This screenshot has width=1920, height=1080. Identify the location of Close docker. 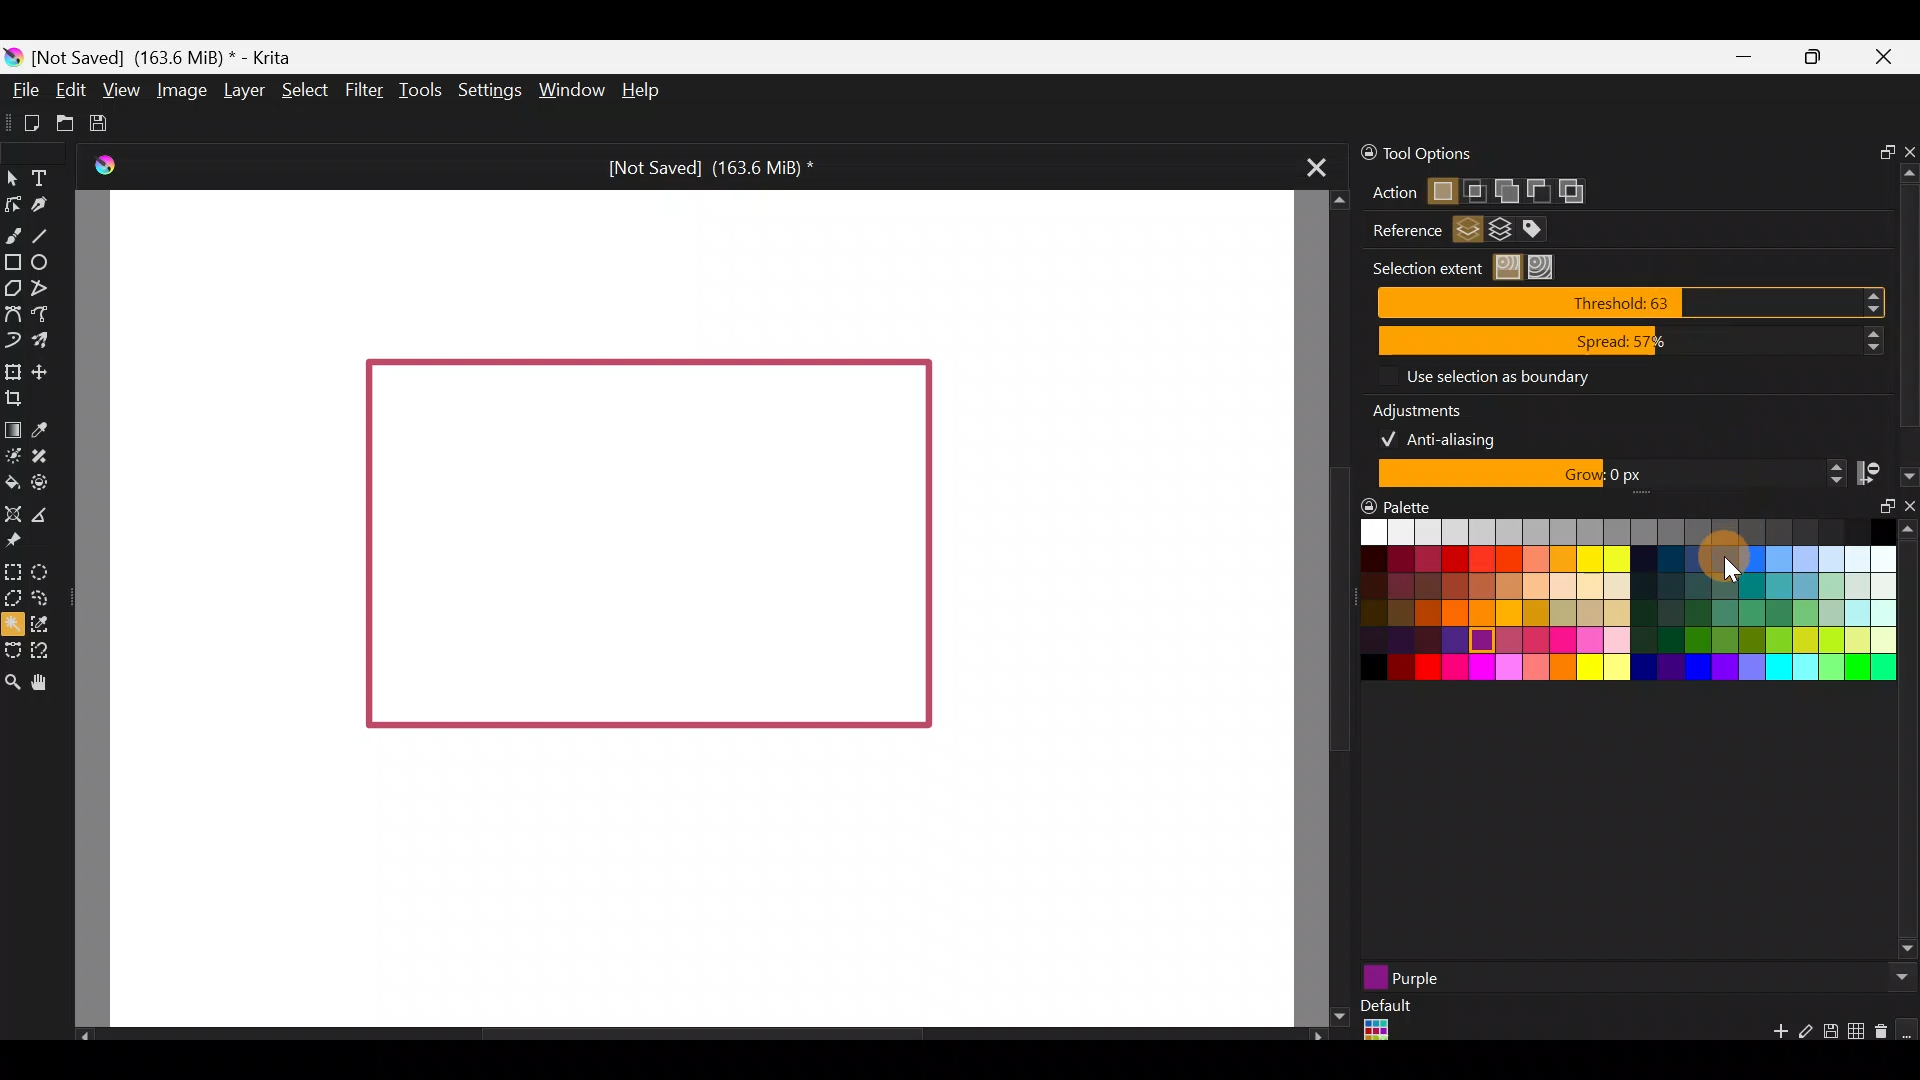
(1907, 510).